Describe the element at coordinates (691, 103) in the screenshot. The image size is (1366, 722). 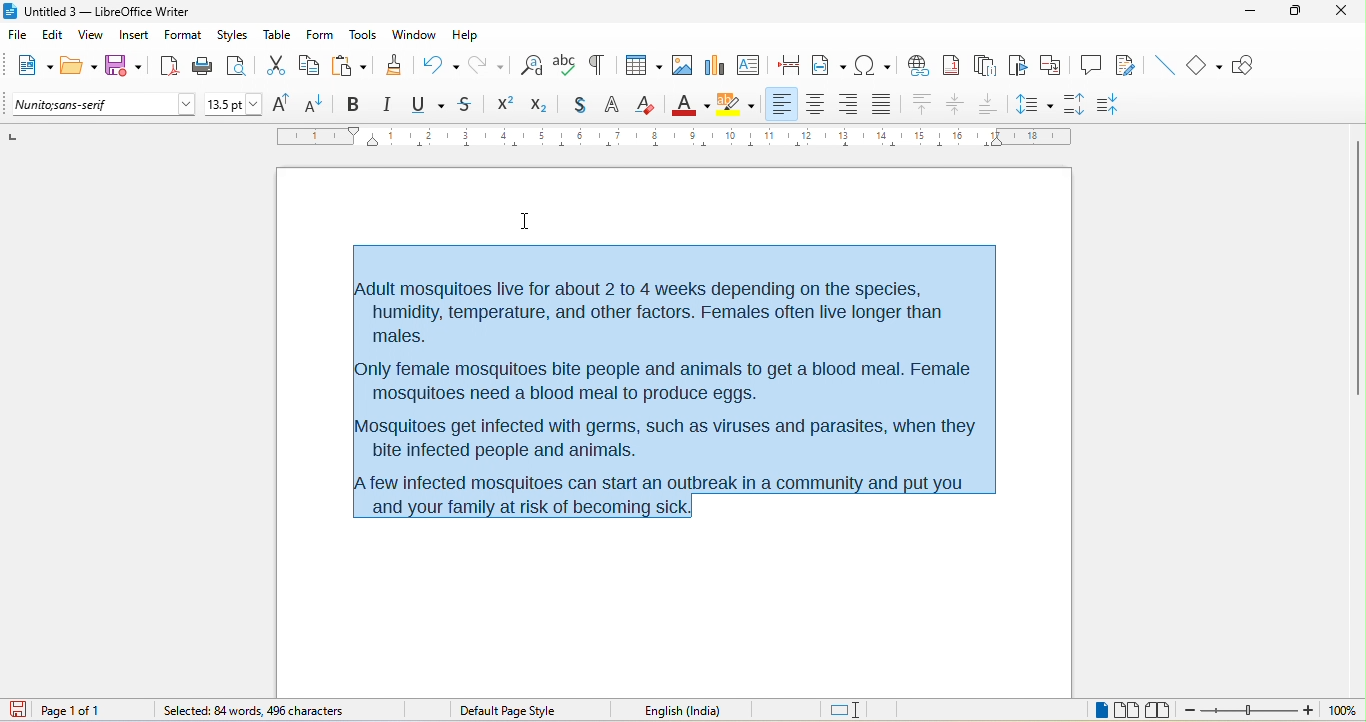
I see `font color` at that location.